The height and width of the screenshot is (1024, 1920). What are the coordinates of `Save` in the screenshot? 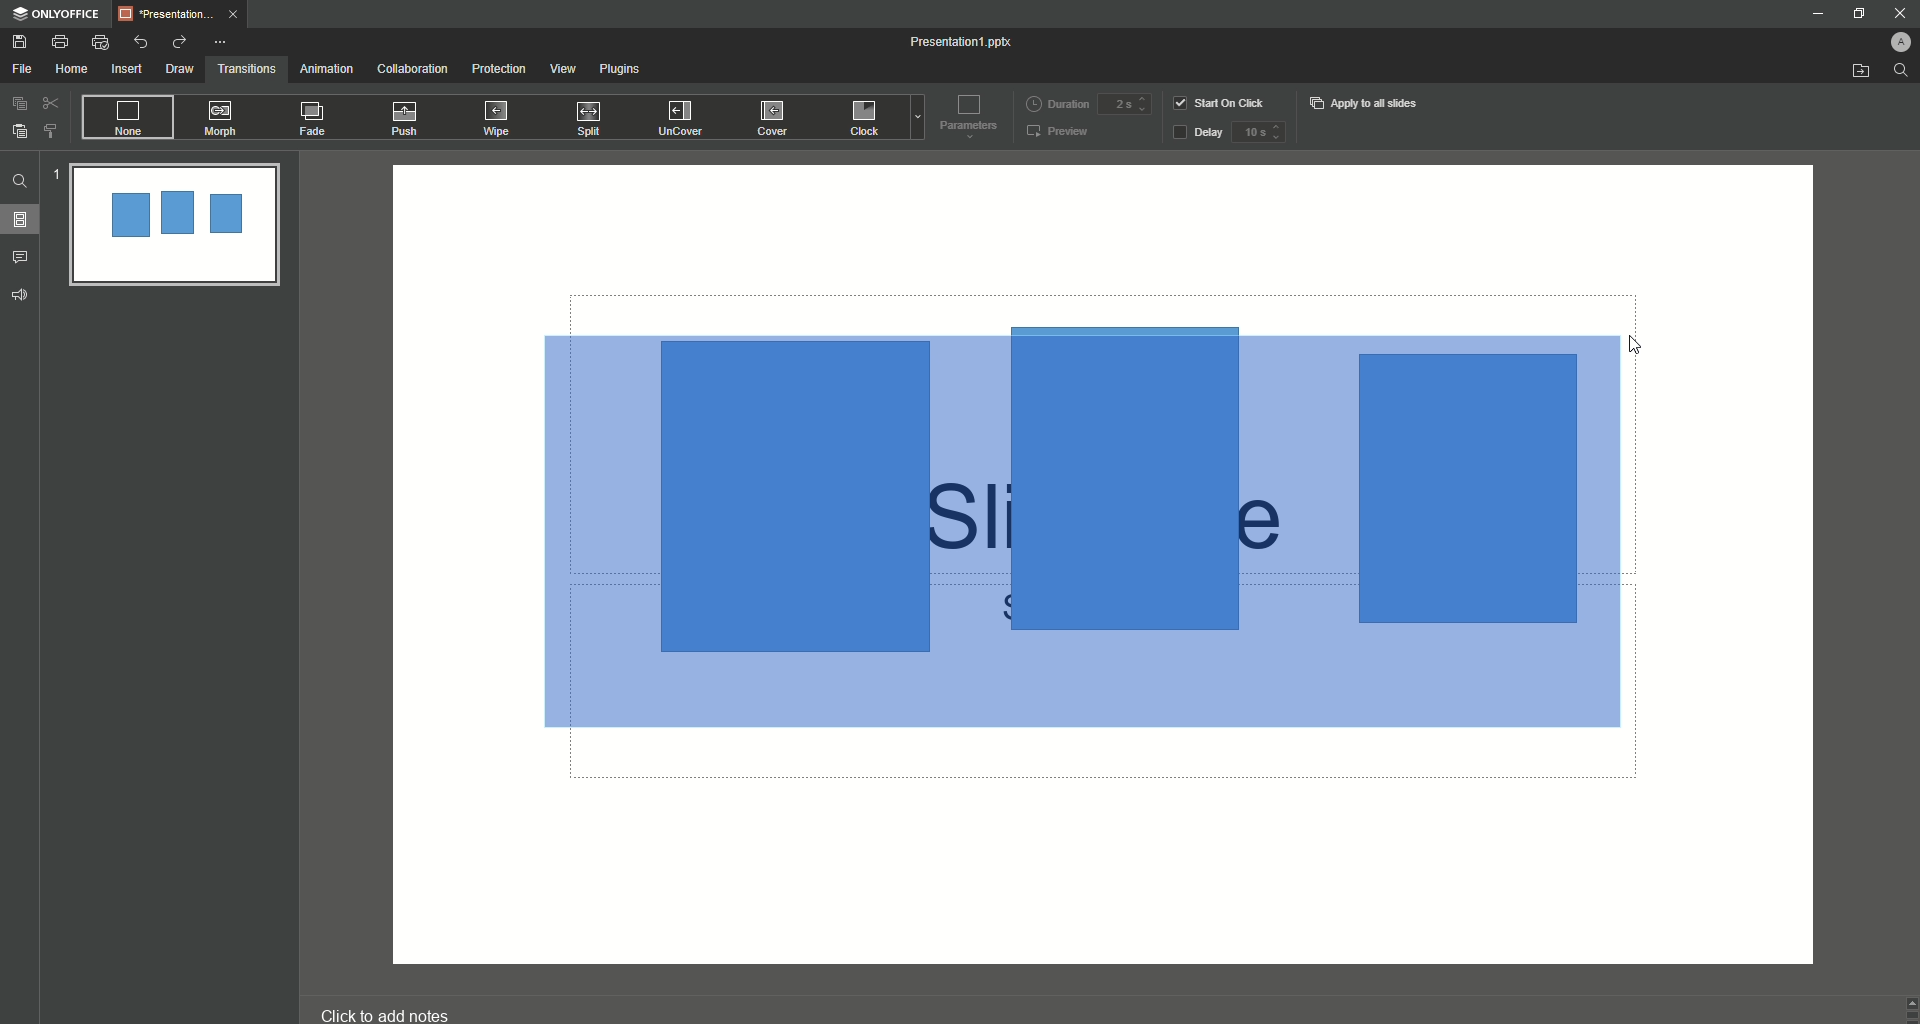 It's located at (20, 42).